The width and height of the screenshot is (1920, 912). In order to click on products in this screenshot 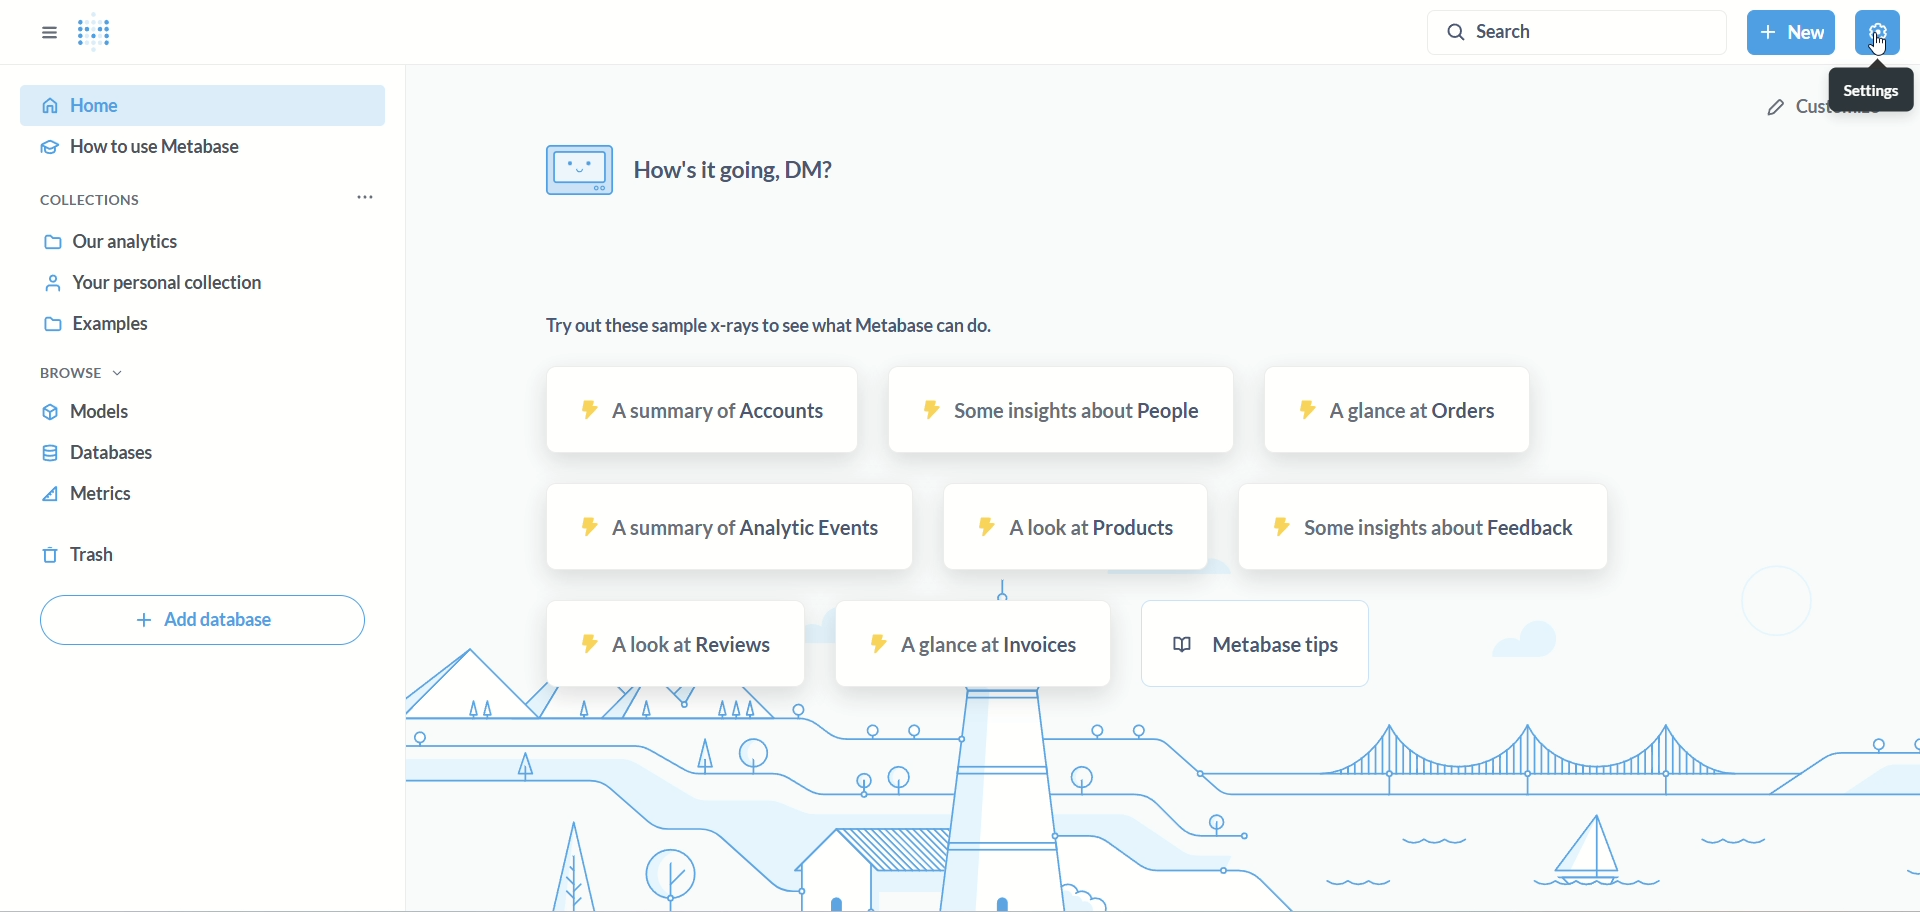, I will do `click(1075, 526)`.